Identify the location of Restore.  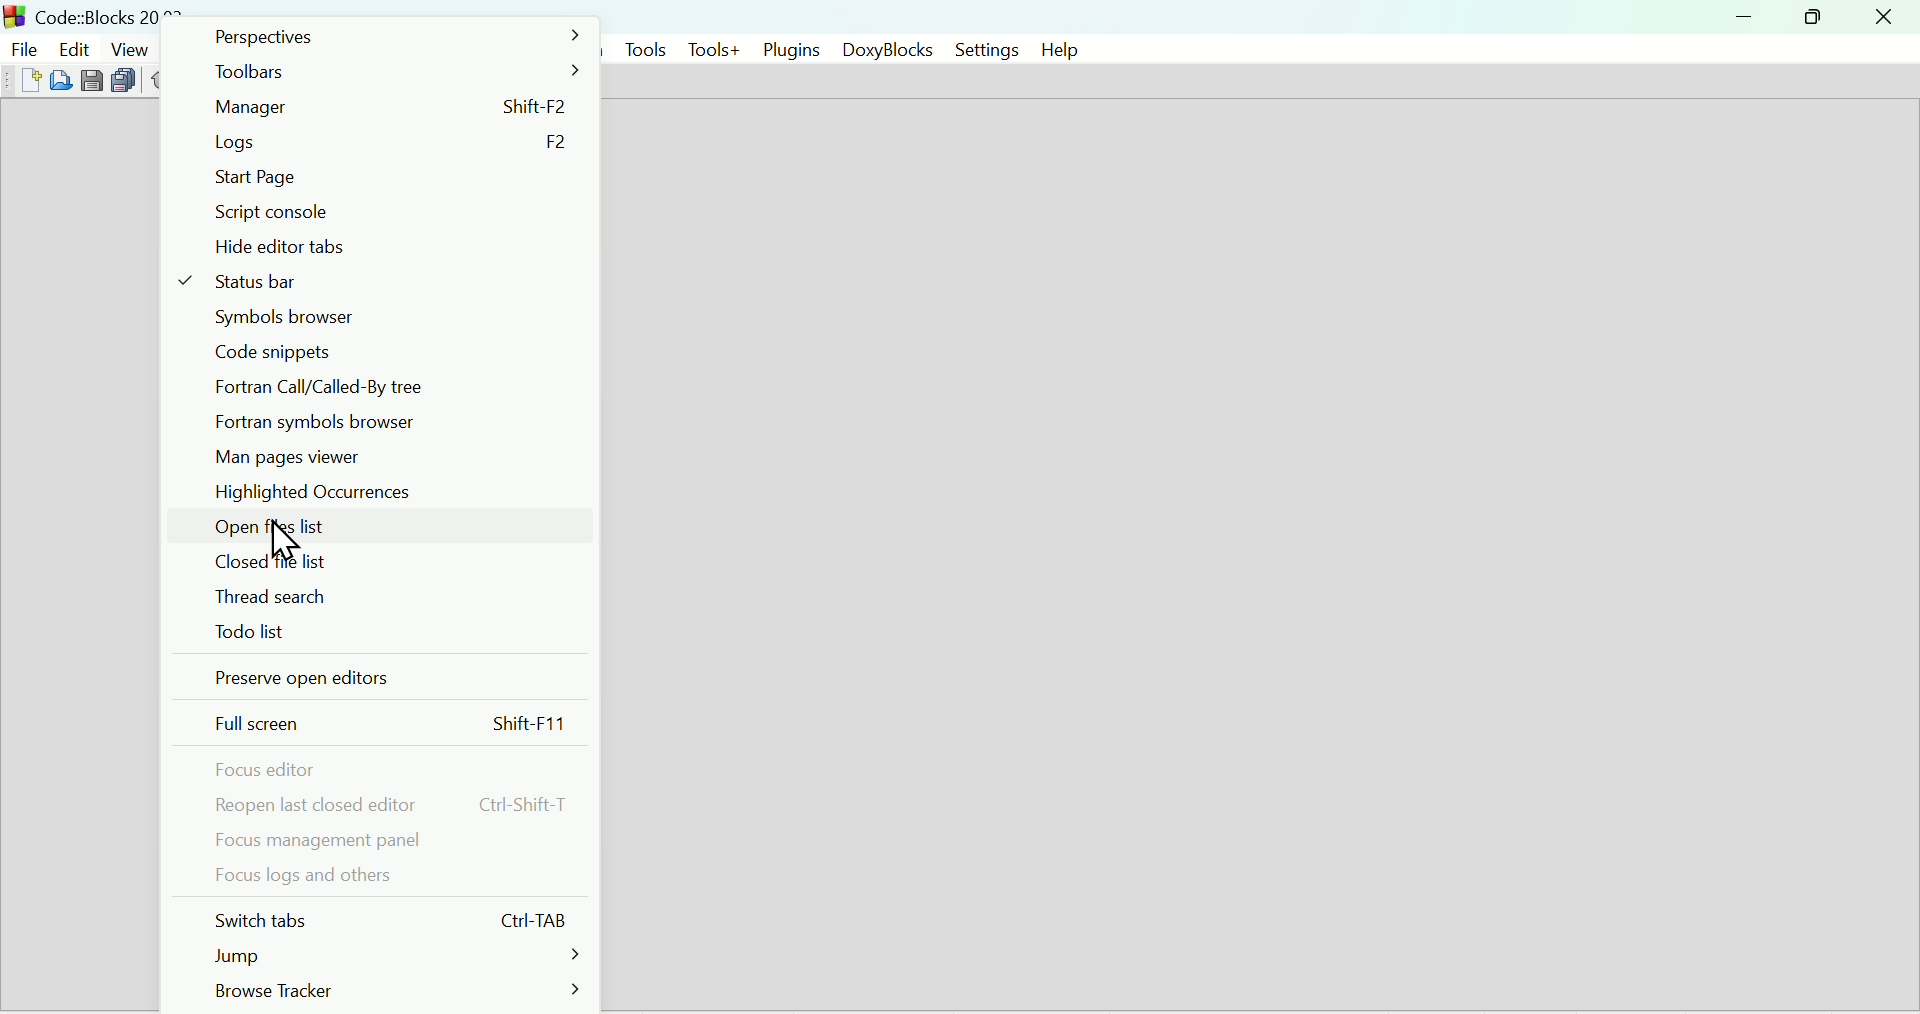
(1807, 17).